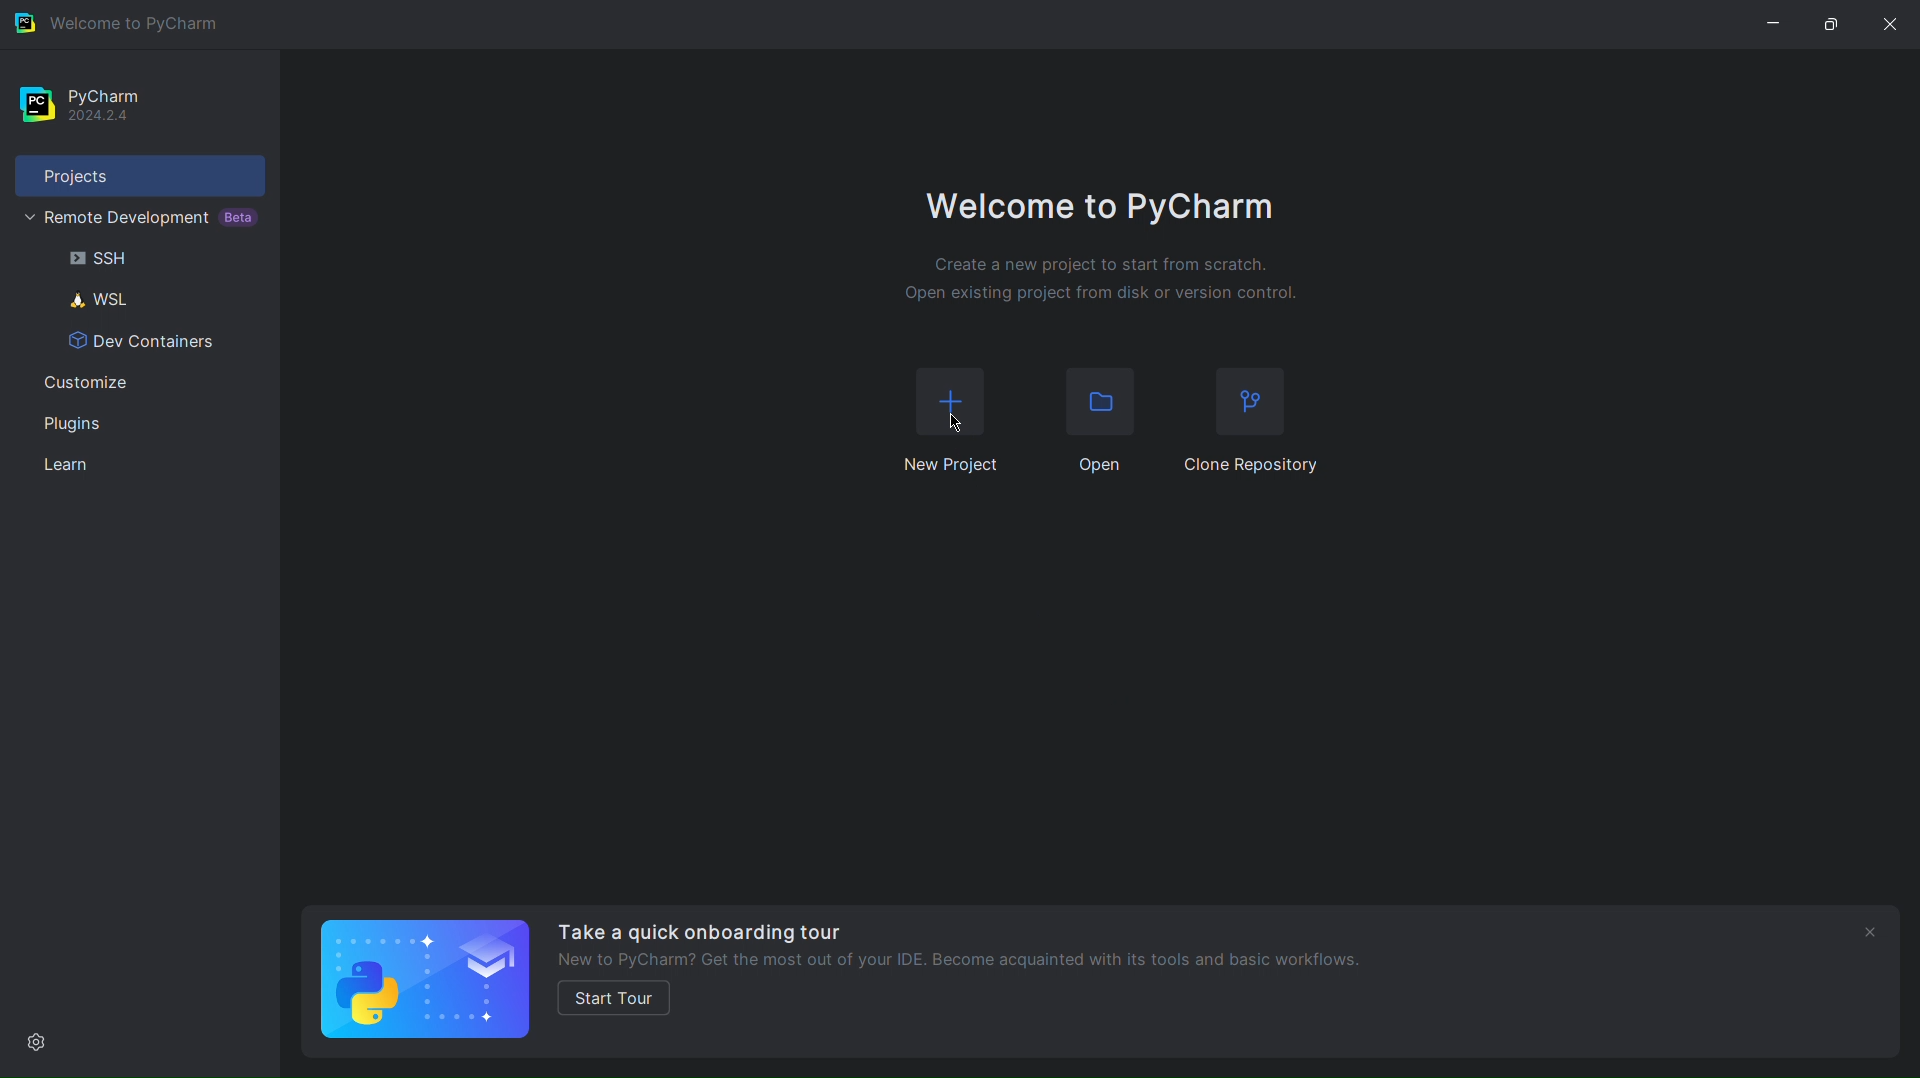  Describe the element at coordinates (138, 176) in the screenshot. I see `Projects` at that location.